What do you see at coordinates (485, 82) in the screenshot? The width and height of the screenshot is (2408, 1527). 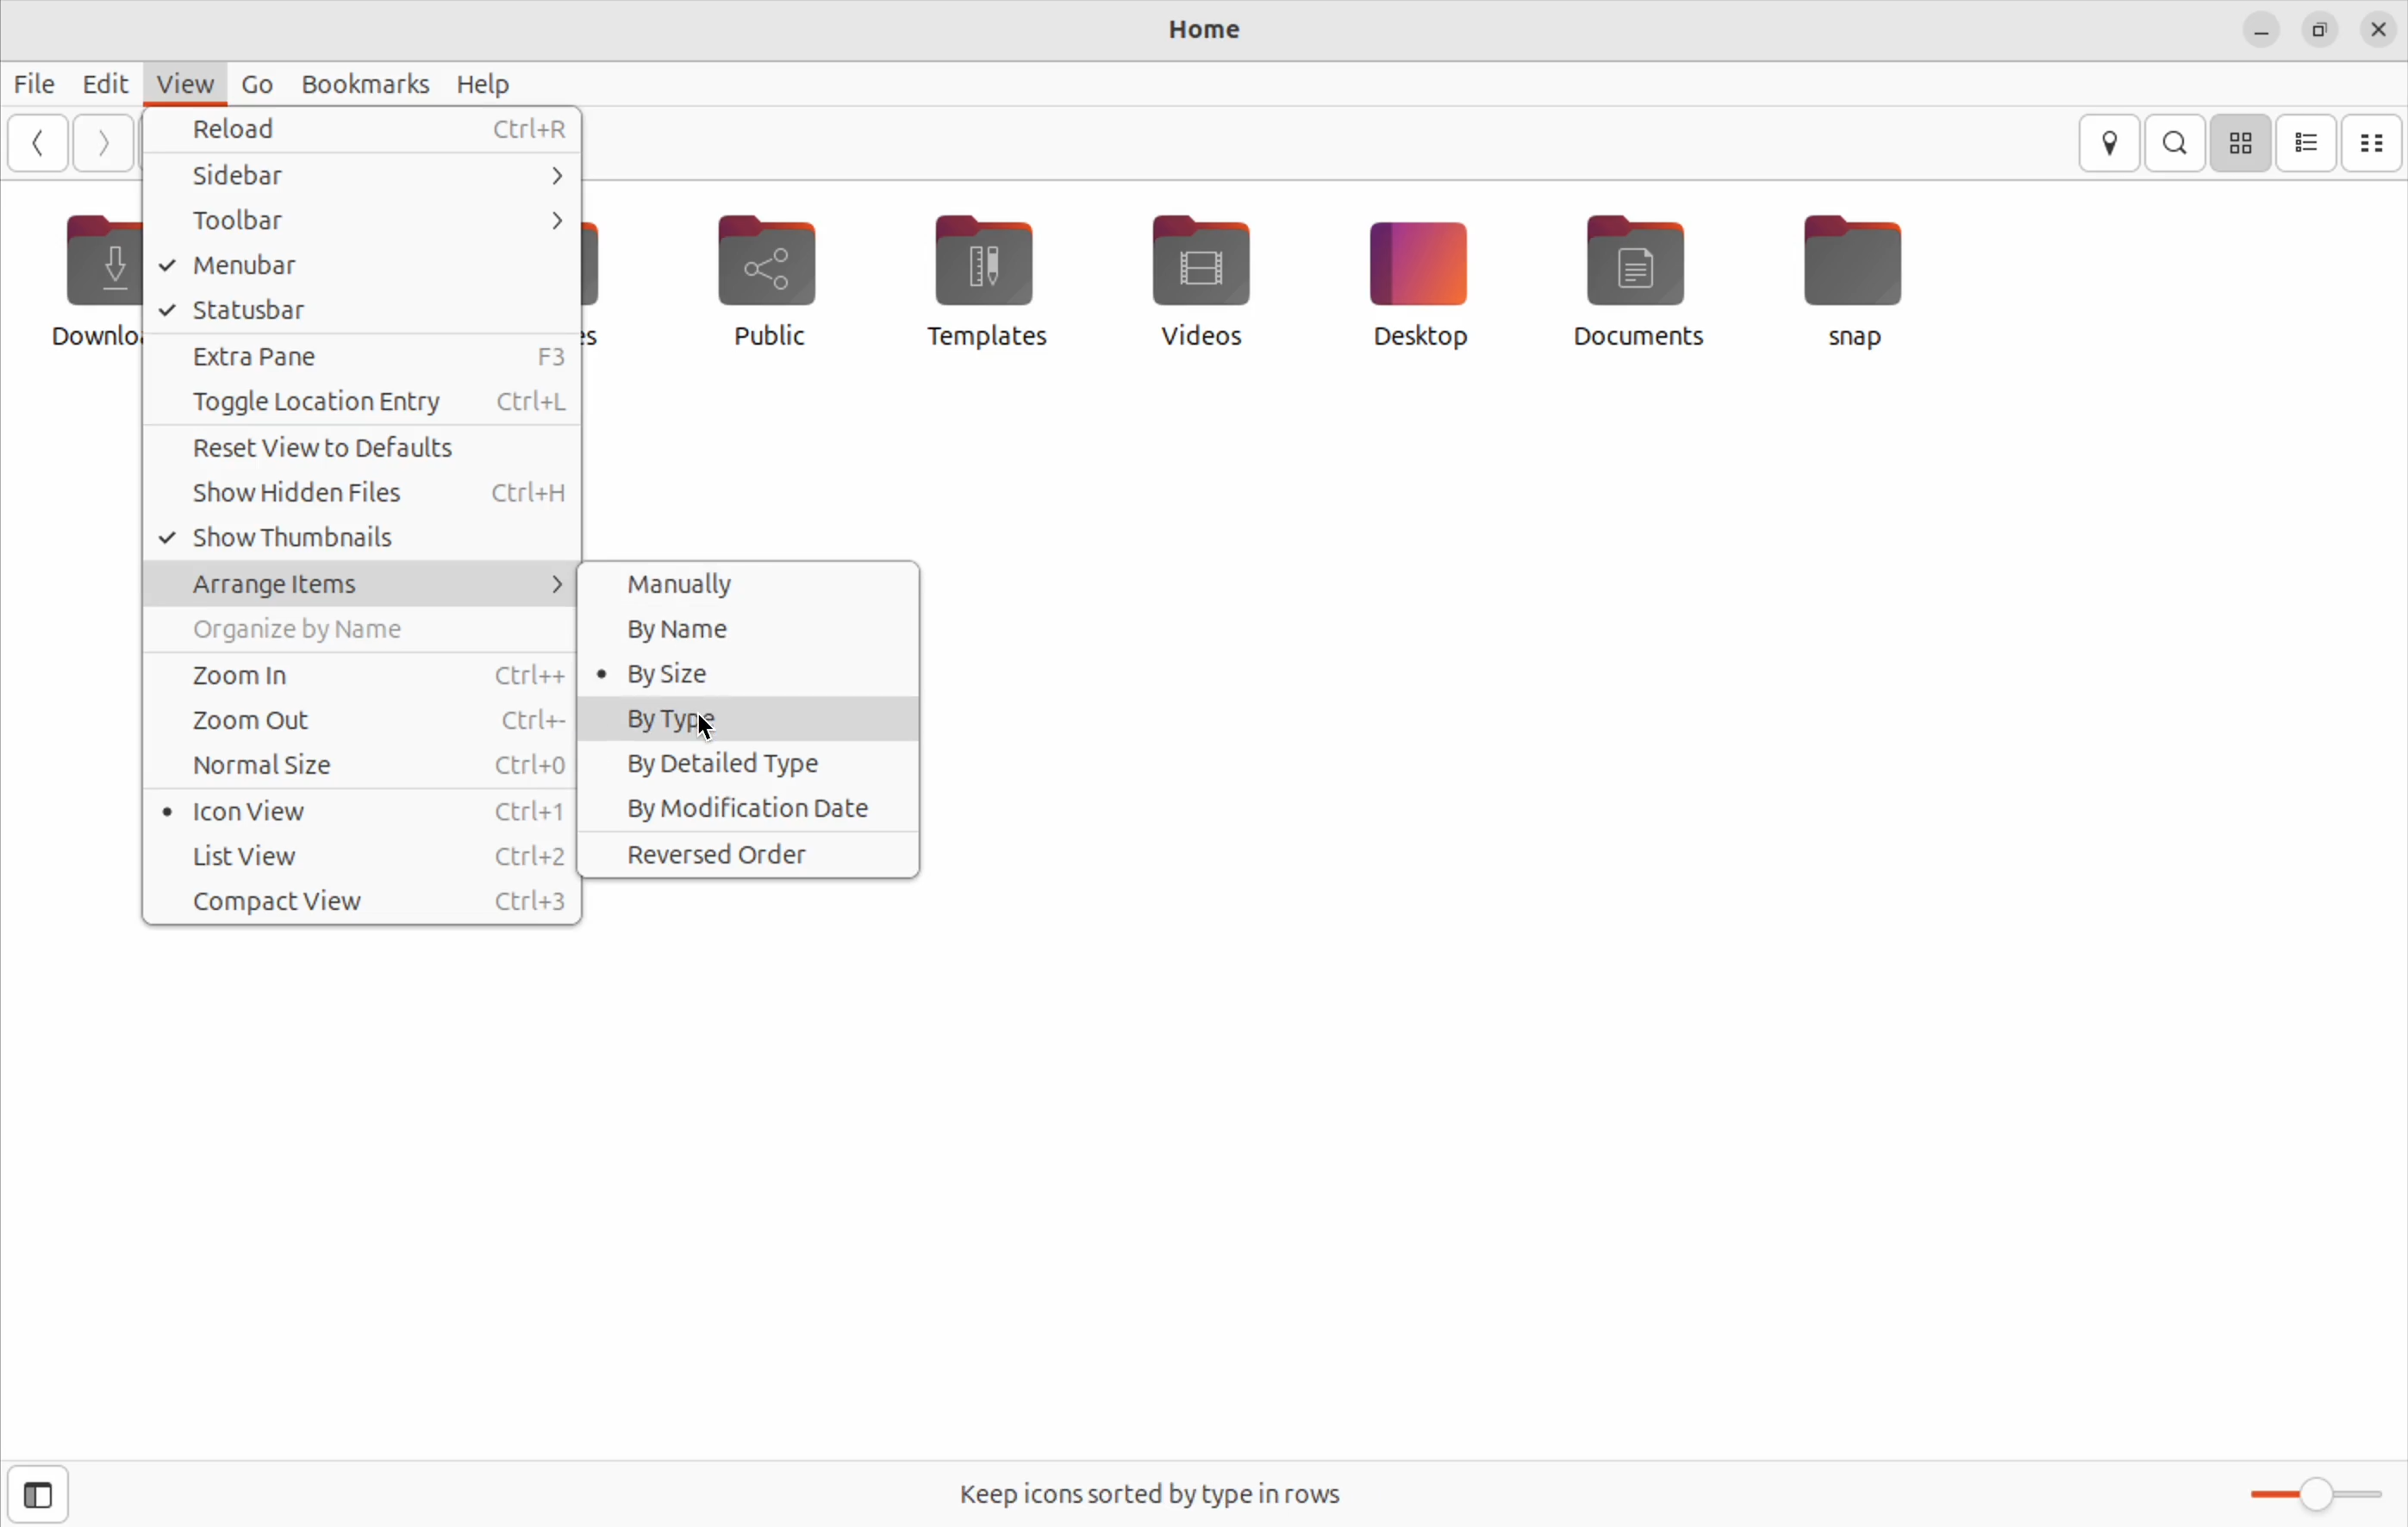 I see `help` at bounding box center [485, 82].